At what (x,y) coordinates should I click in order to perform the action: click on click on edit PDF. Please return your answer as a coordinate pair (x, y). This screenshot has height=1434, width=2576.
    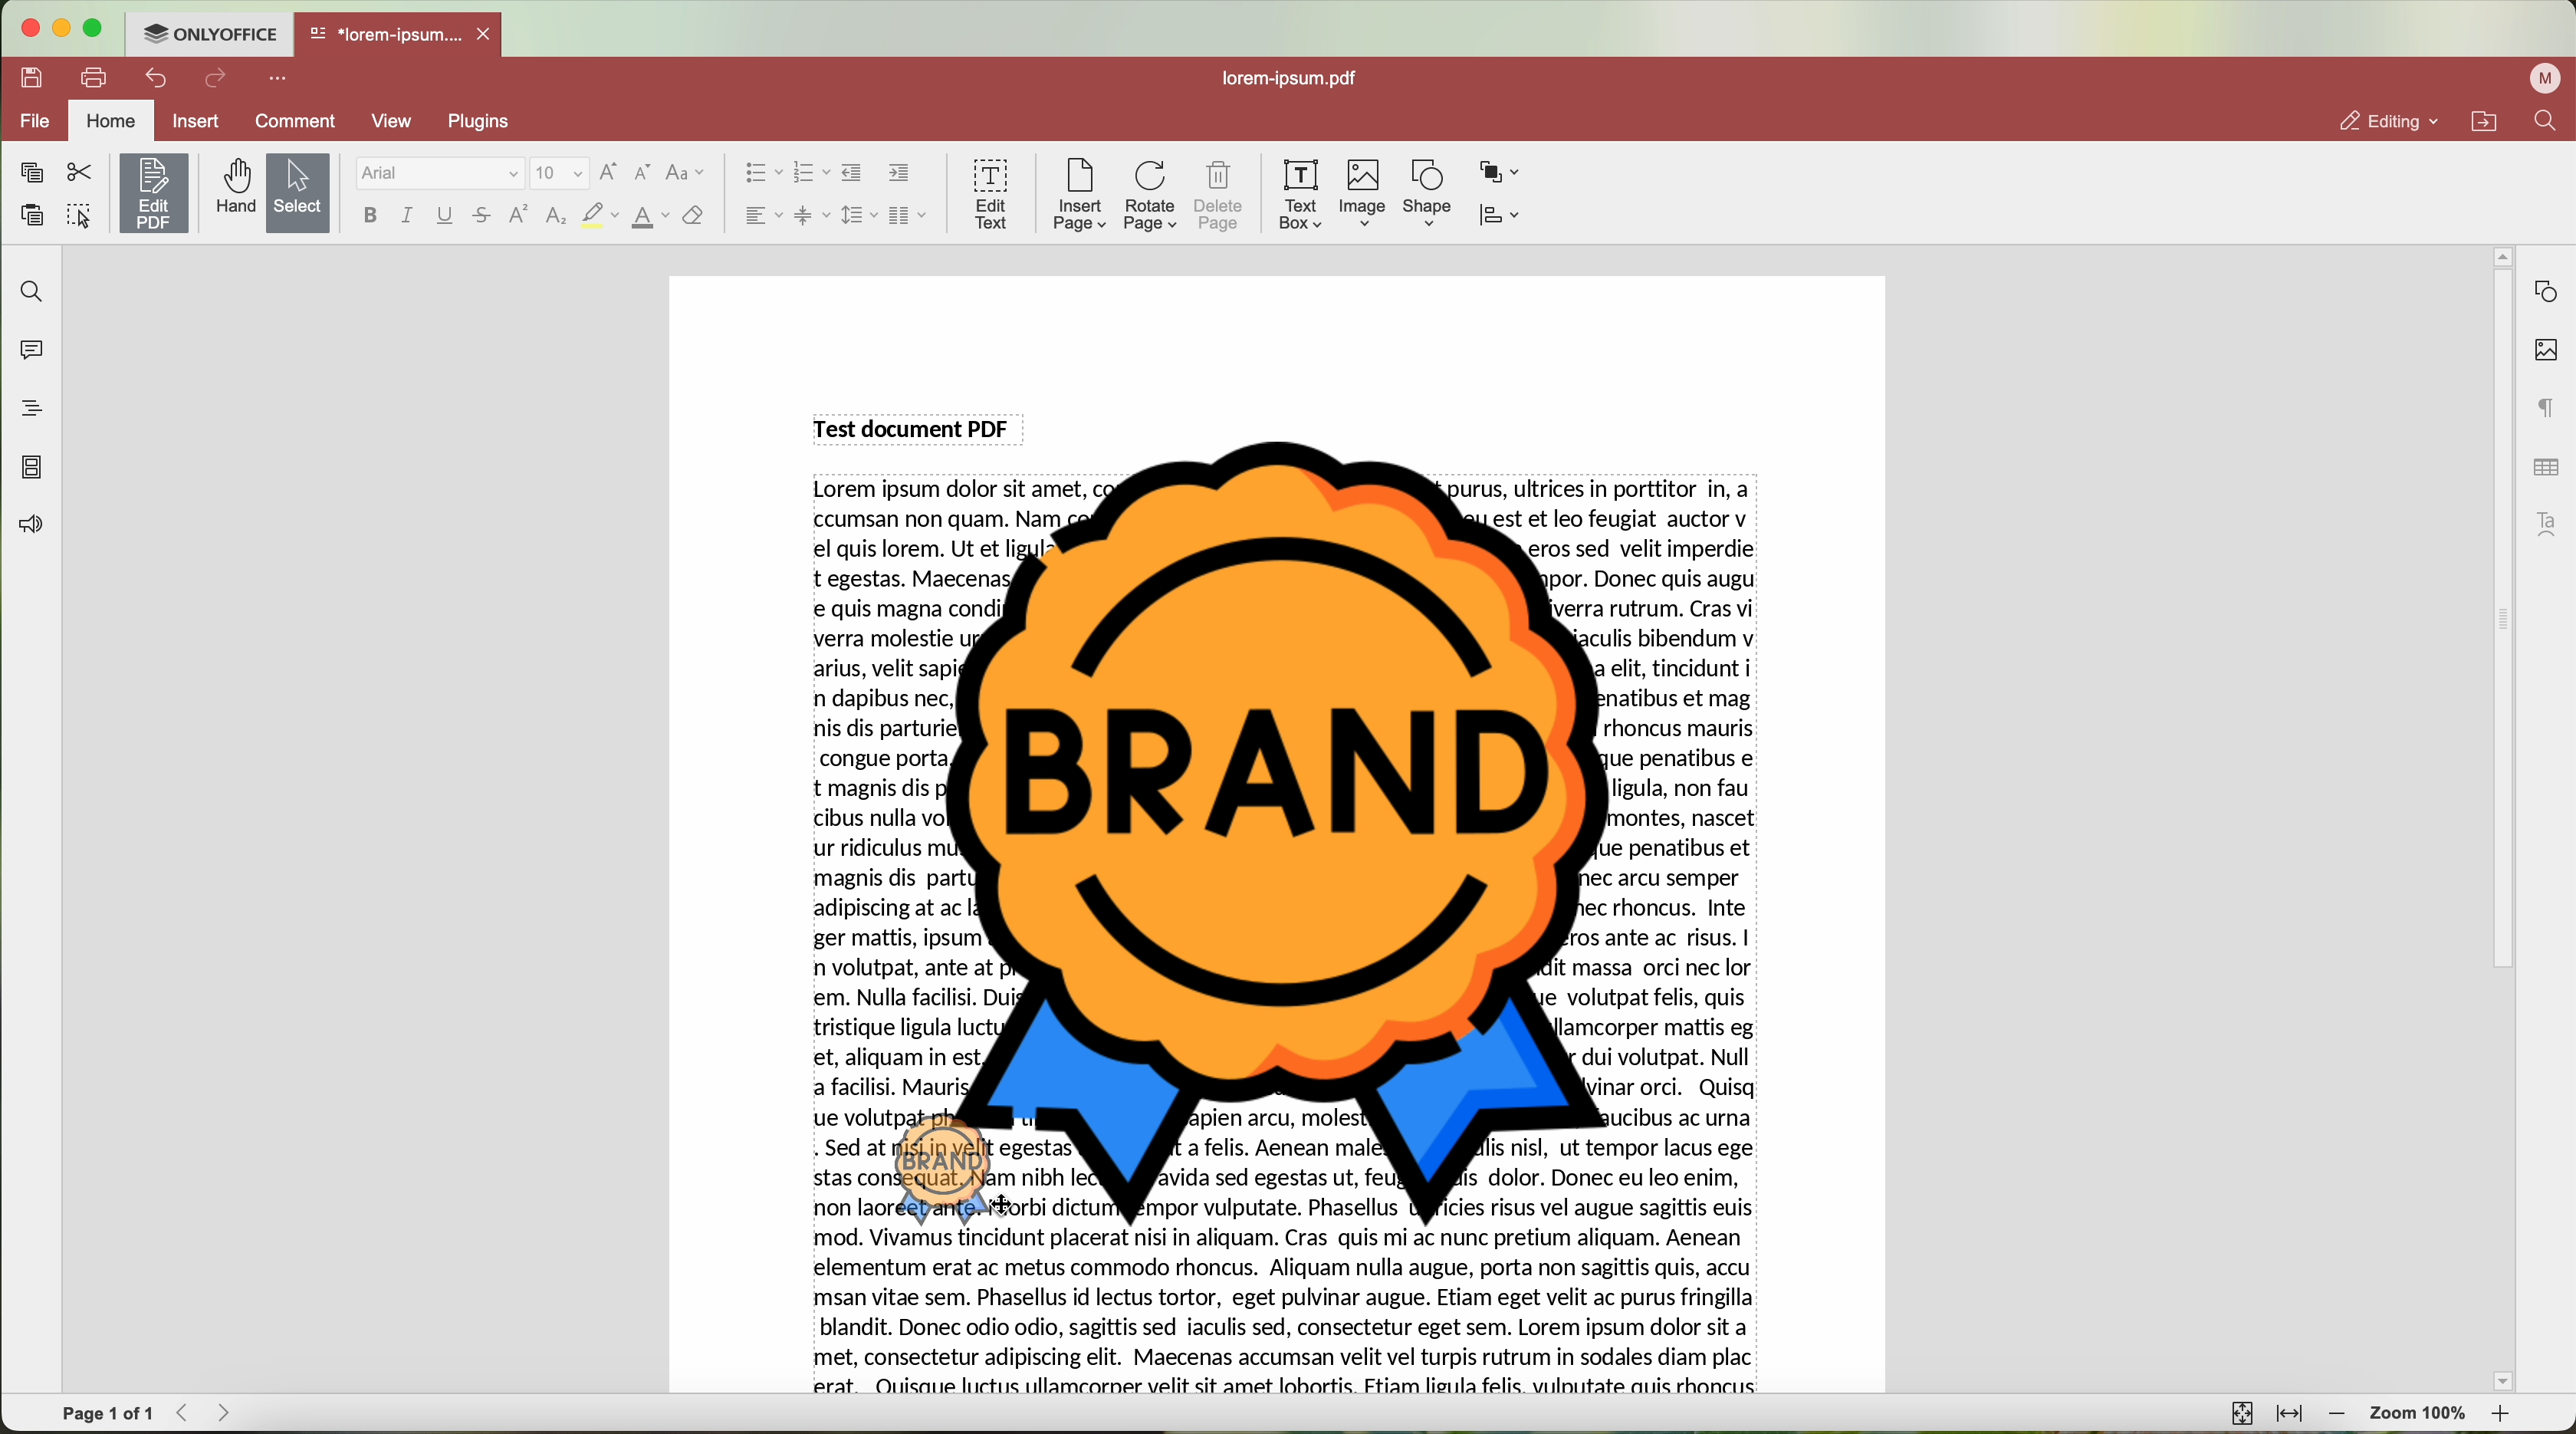
    Looking at the image, I should click on (156, 196).